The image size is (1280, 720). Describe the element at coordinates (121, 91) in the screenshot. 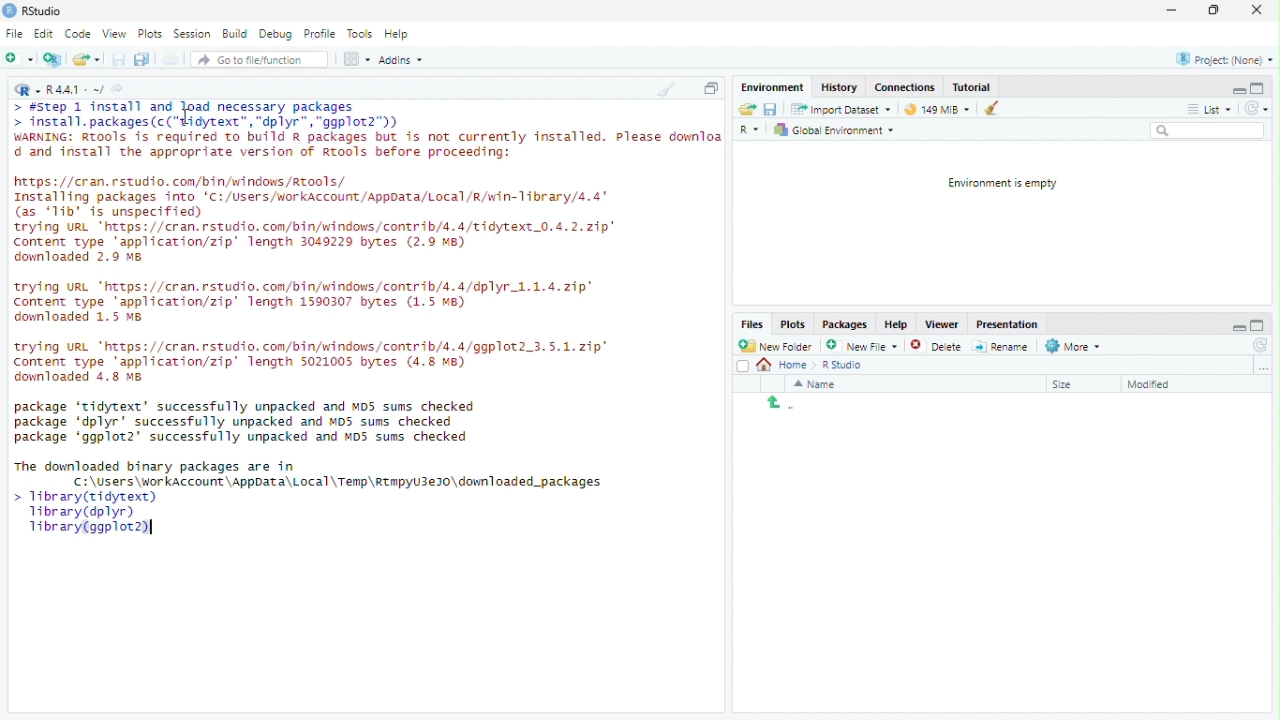

I see `Go` at that location.